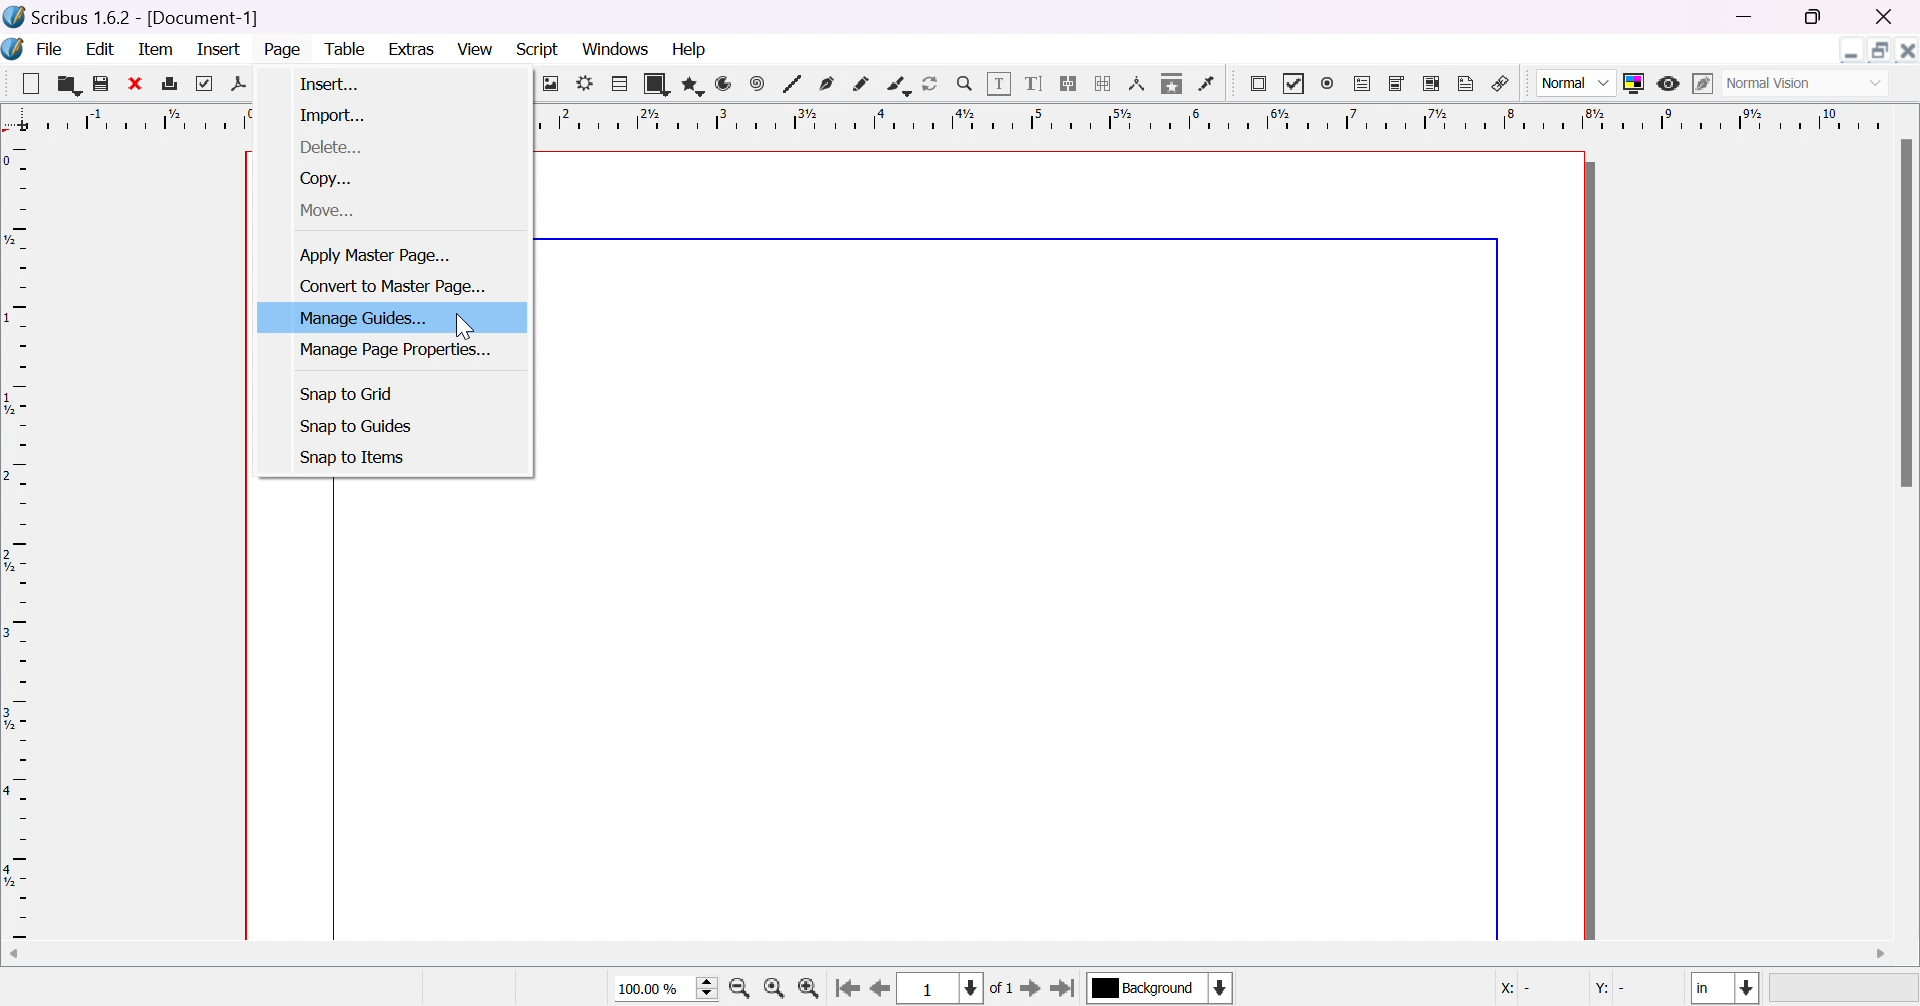  Describe the element at coordinates (743, 987) in the screenshot. I see `zoom out` at that location.